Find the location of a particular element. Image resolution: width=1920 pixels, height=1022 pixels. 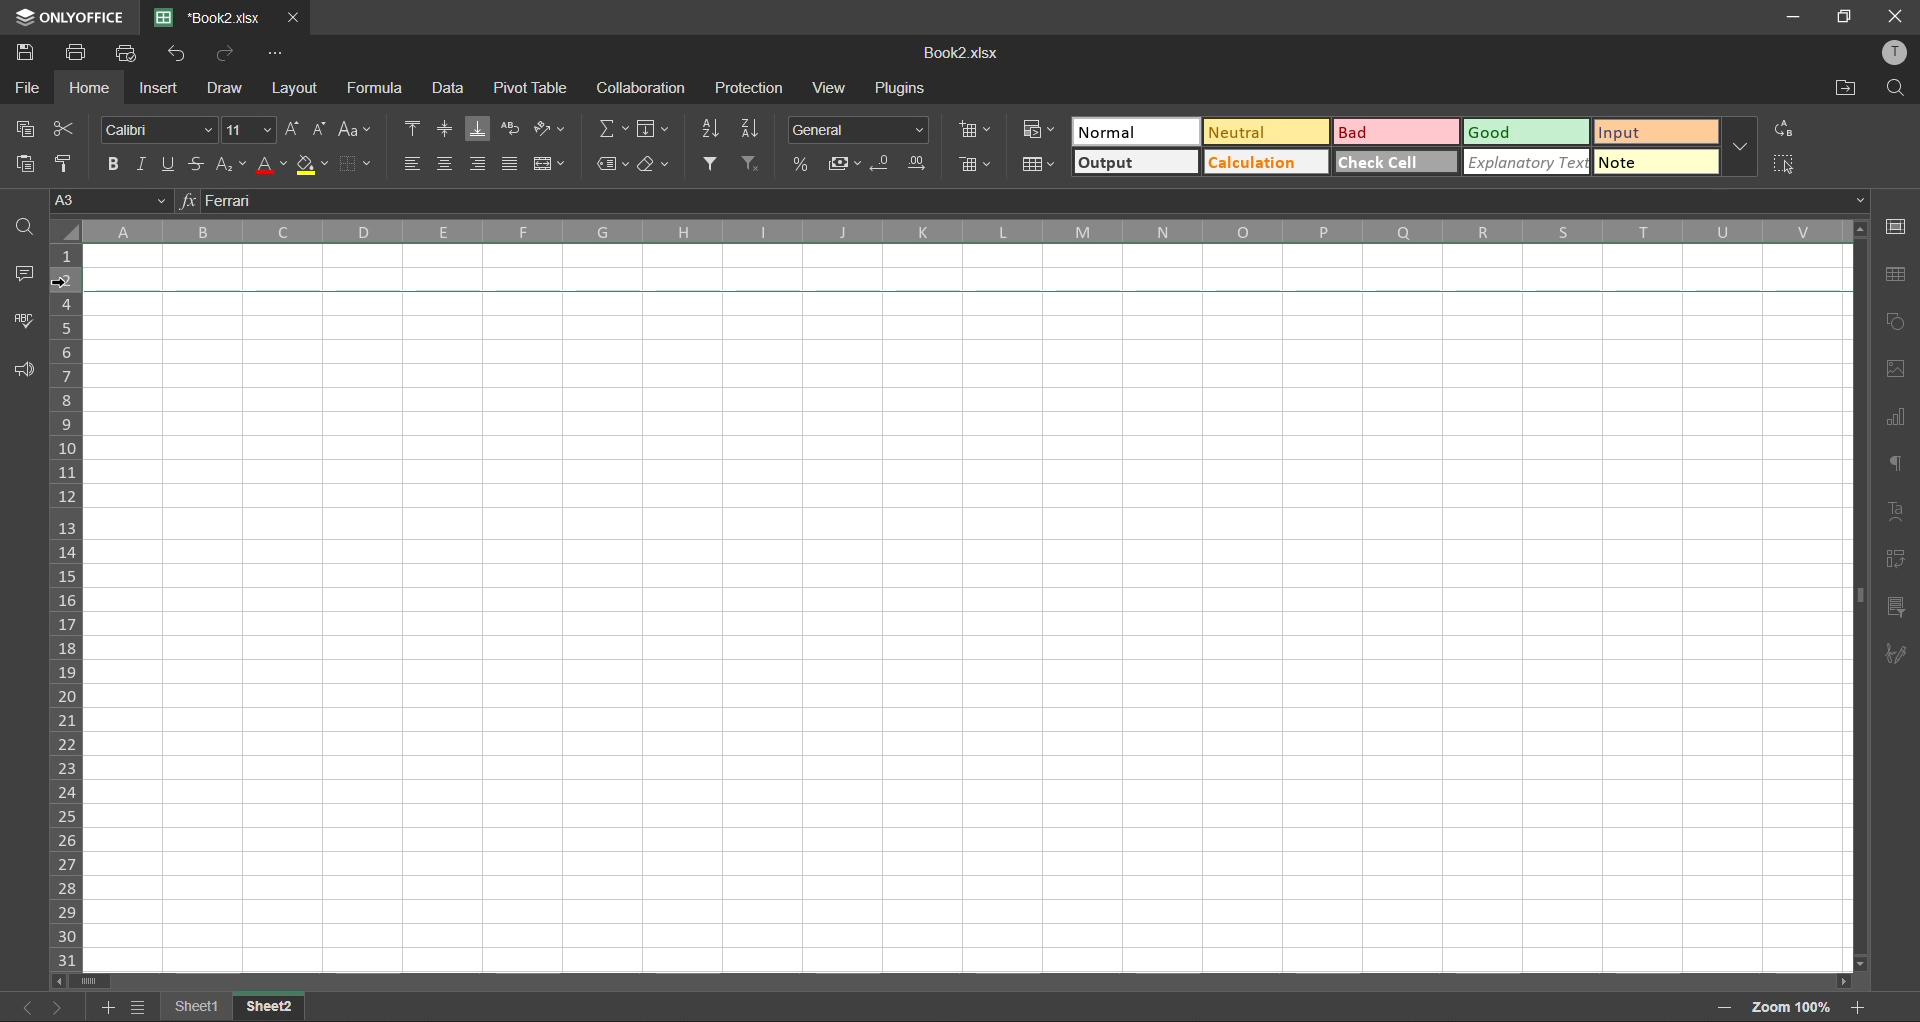

formula bar is located at coordinates (1032, 203).